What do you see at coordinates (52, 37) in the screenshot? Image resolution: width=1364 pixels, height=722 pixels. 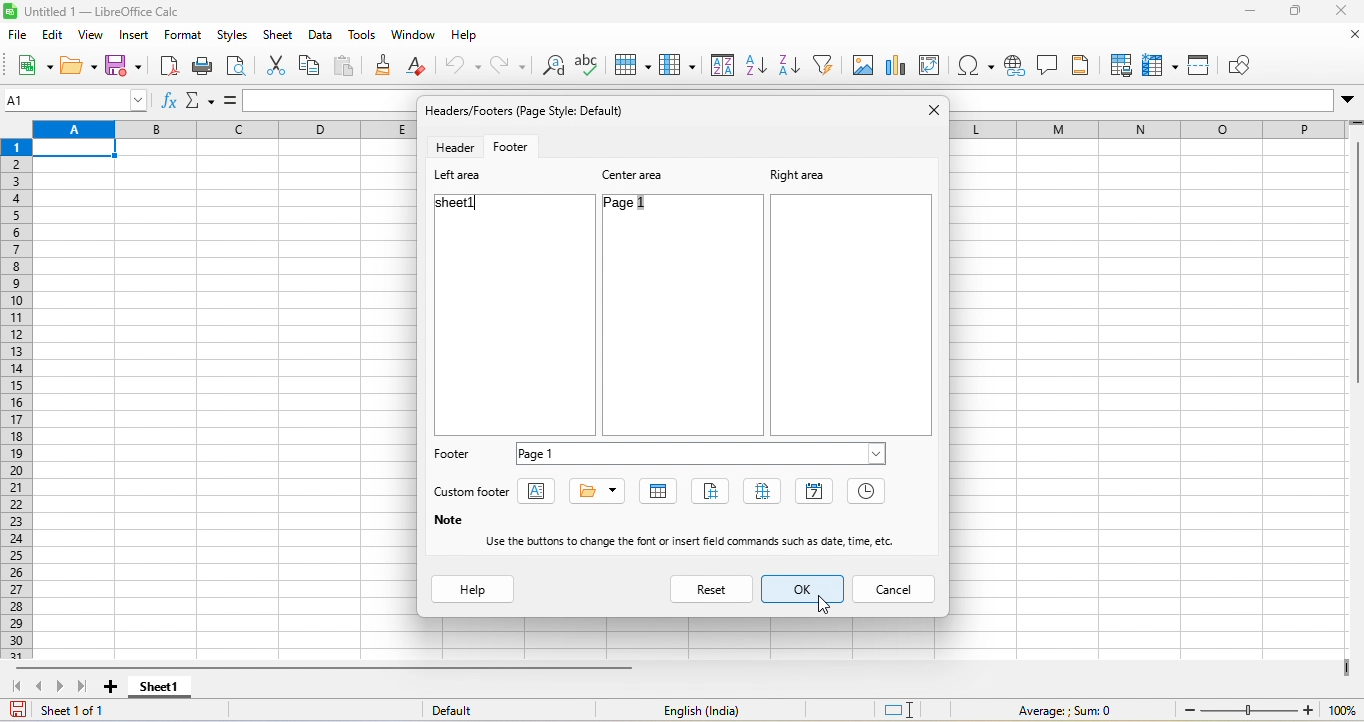 I see `edit` at bounding box center [52, 37].